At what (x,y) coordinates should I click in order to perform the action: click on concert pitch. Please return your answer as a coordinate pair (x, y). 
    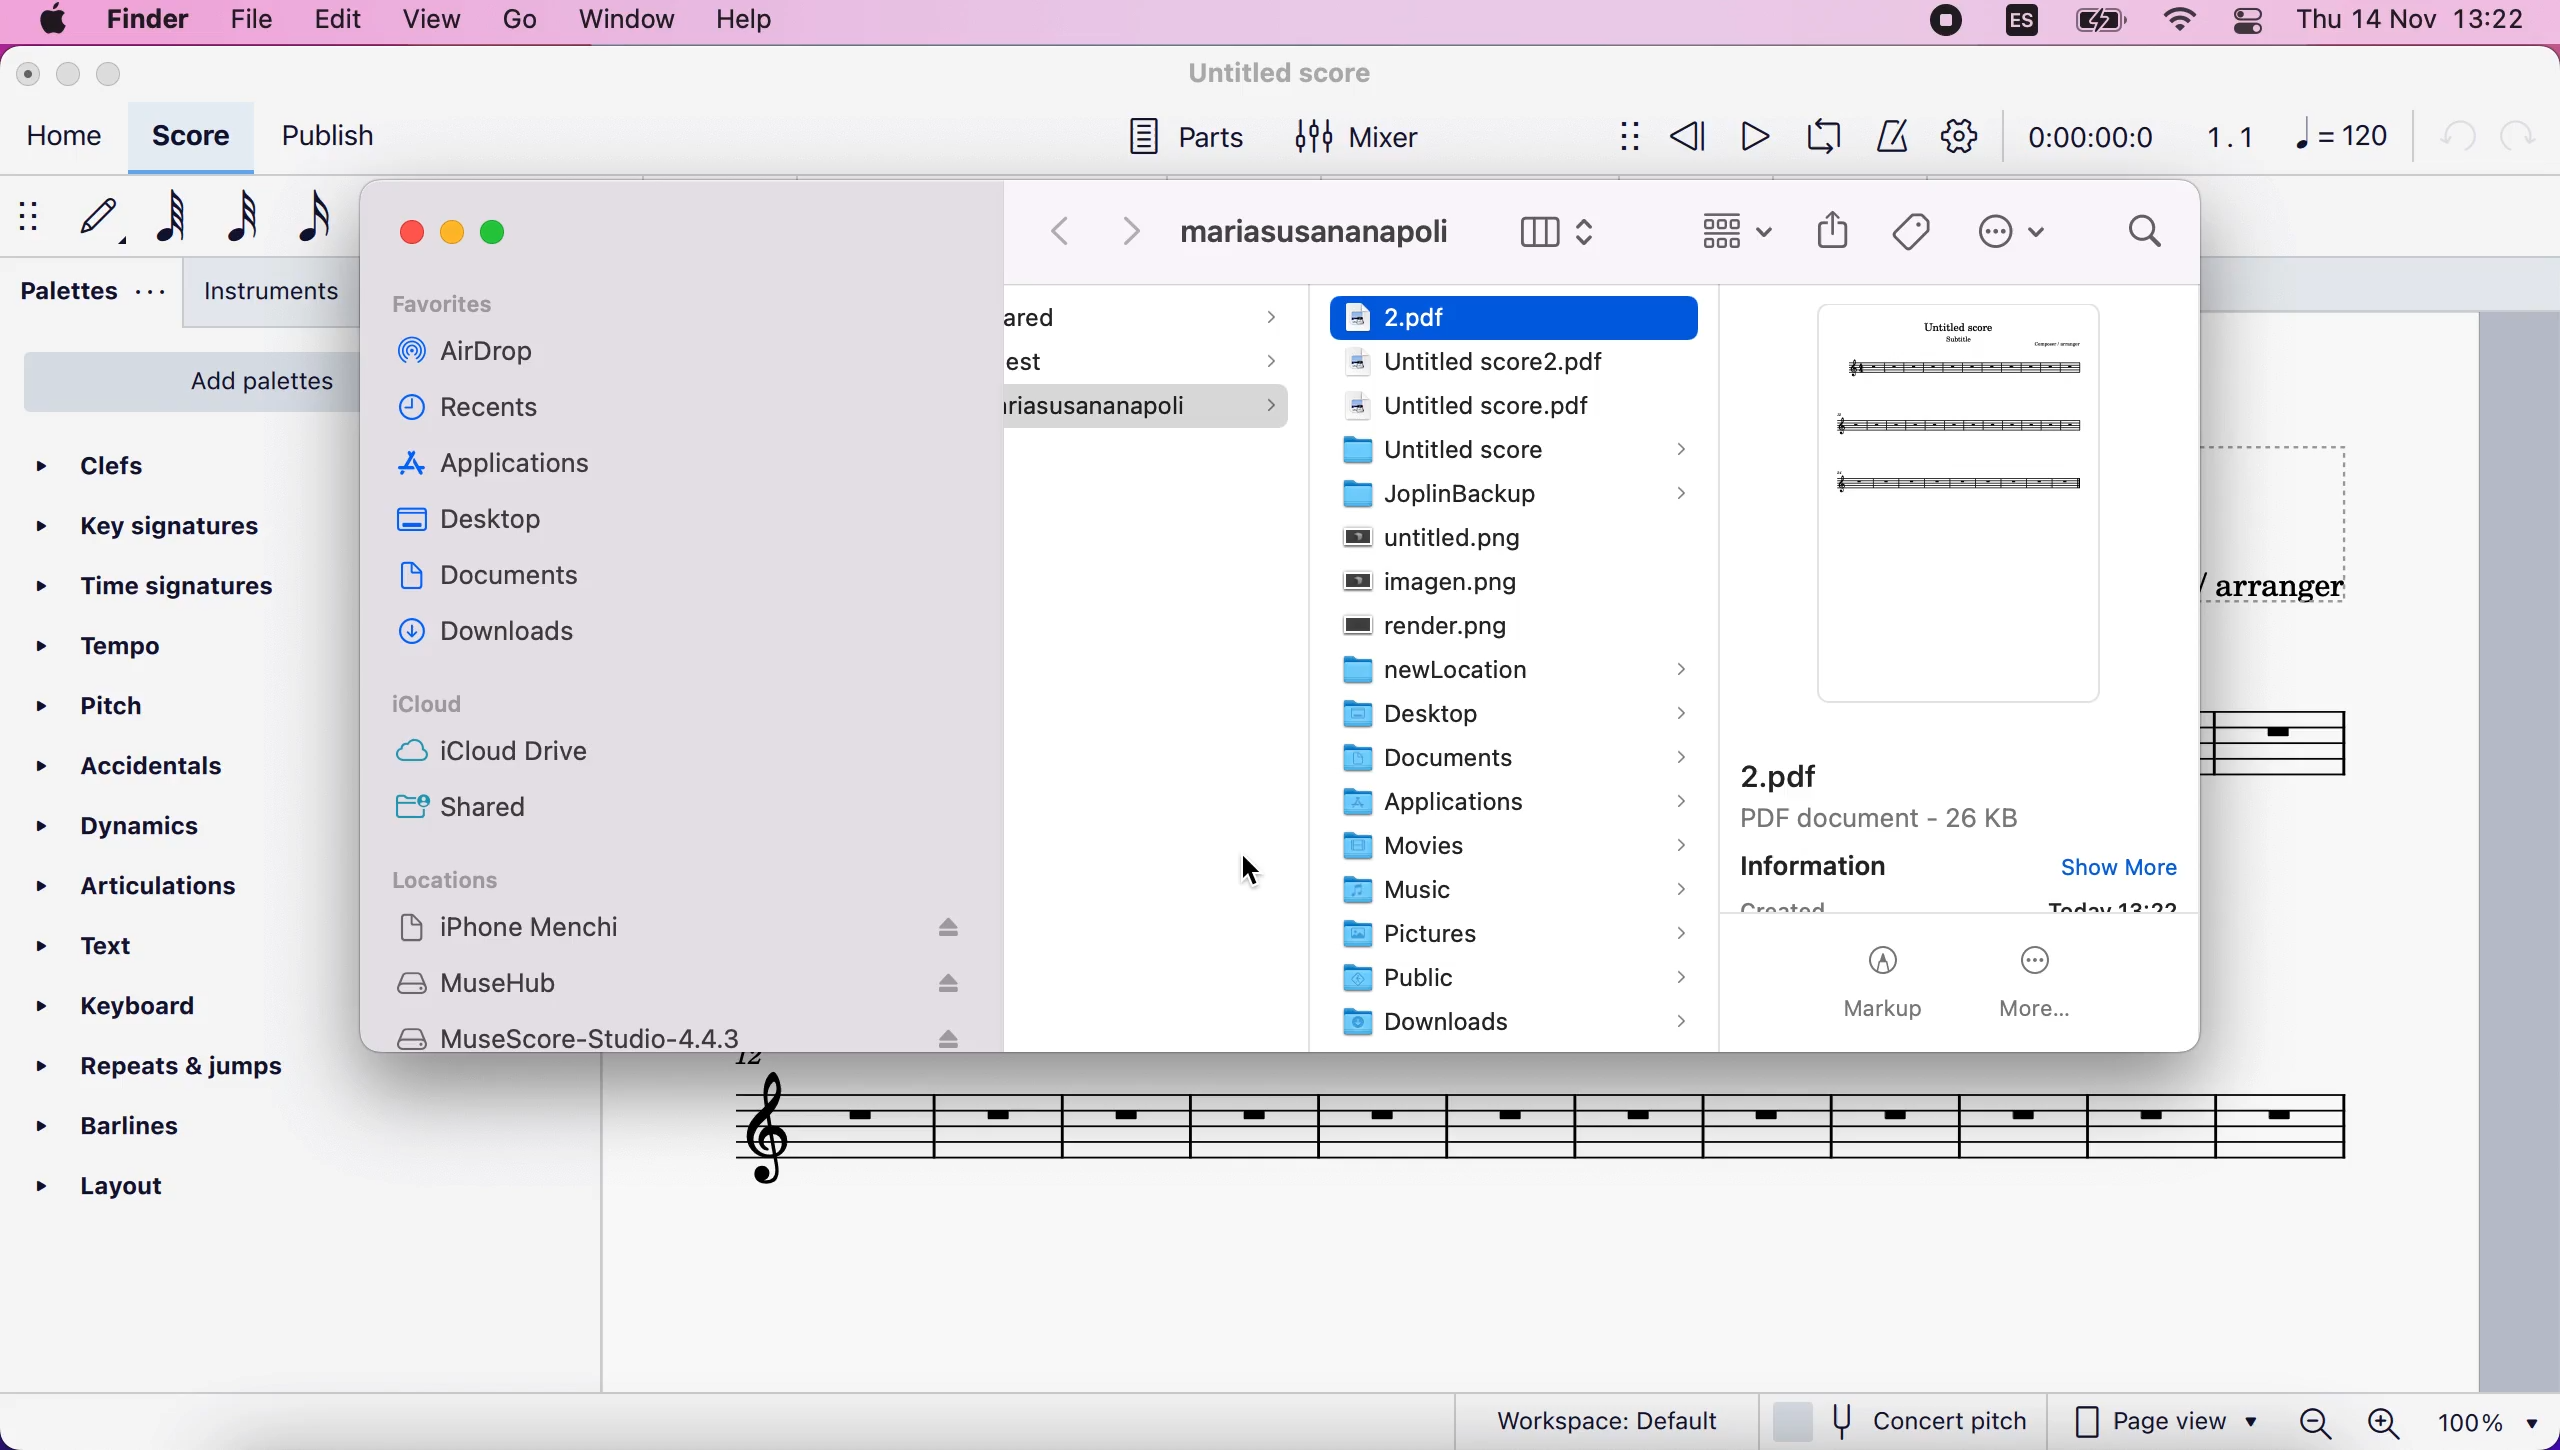
    Looking at the image, I should click on (1906, 1418).